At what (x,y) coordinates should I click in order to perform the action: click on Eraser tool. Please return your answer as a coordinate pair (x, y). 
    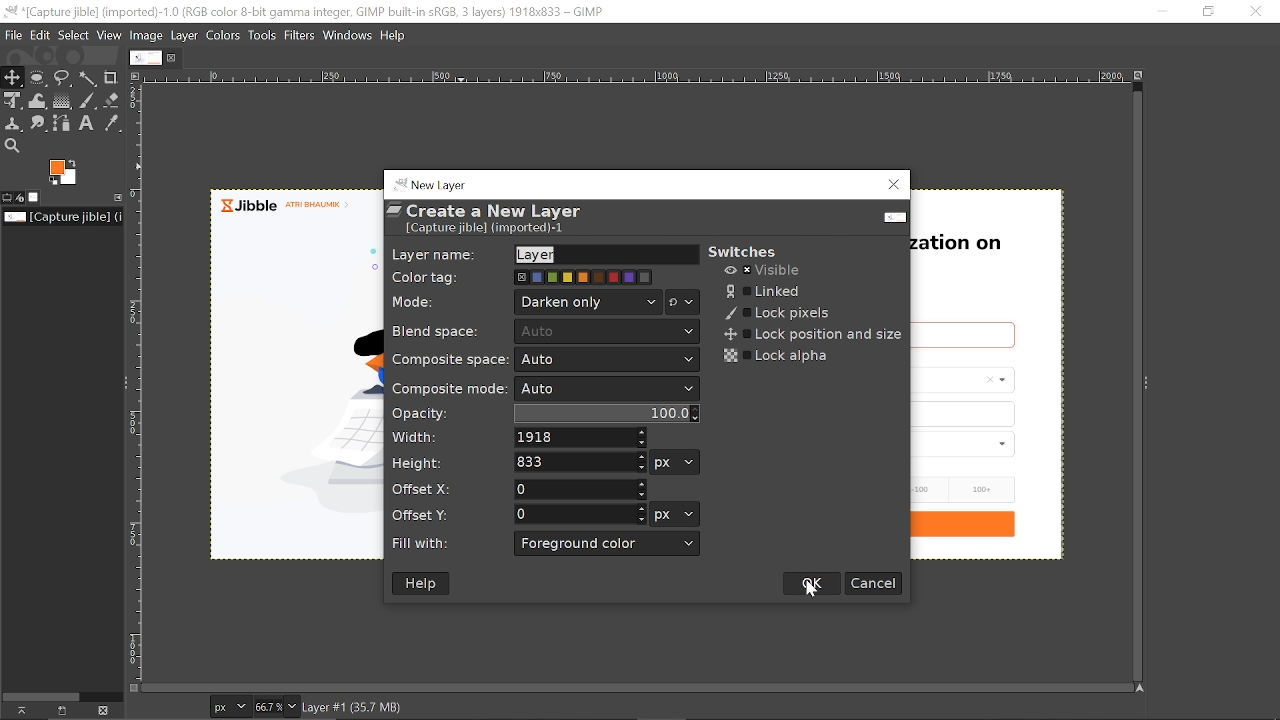
    Looking at the image, I should click on (112, 99).